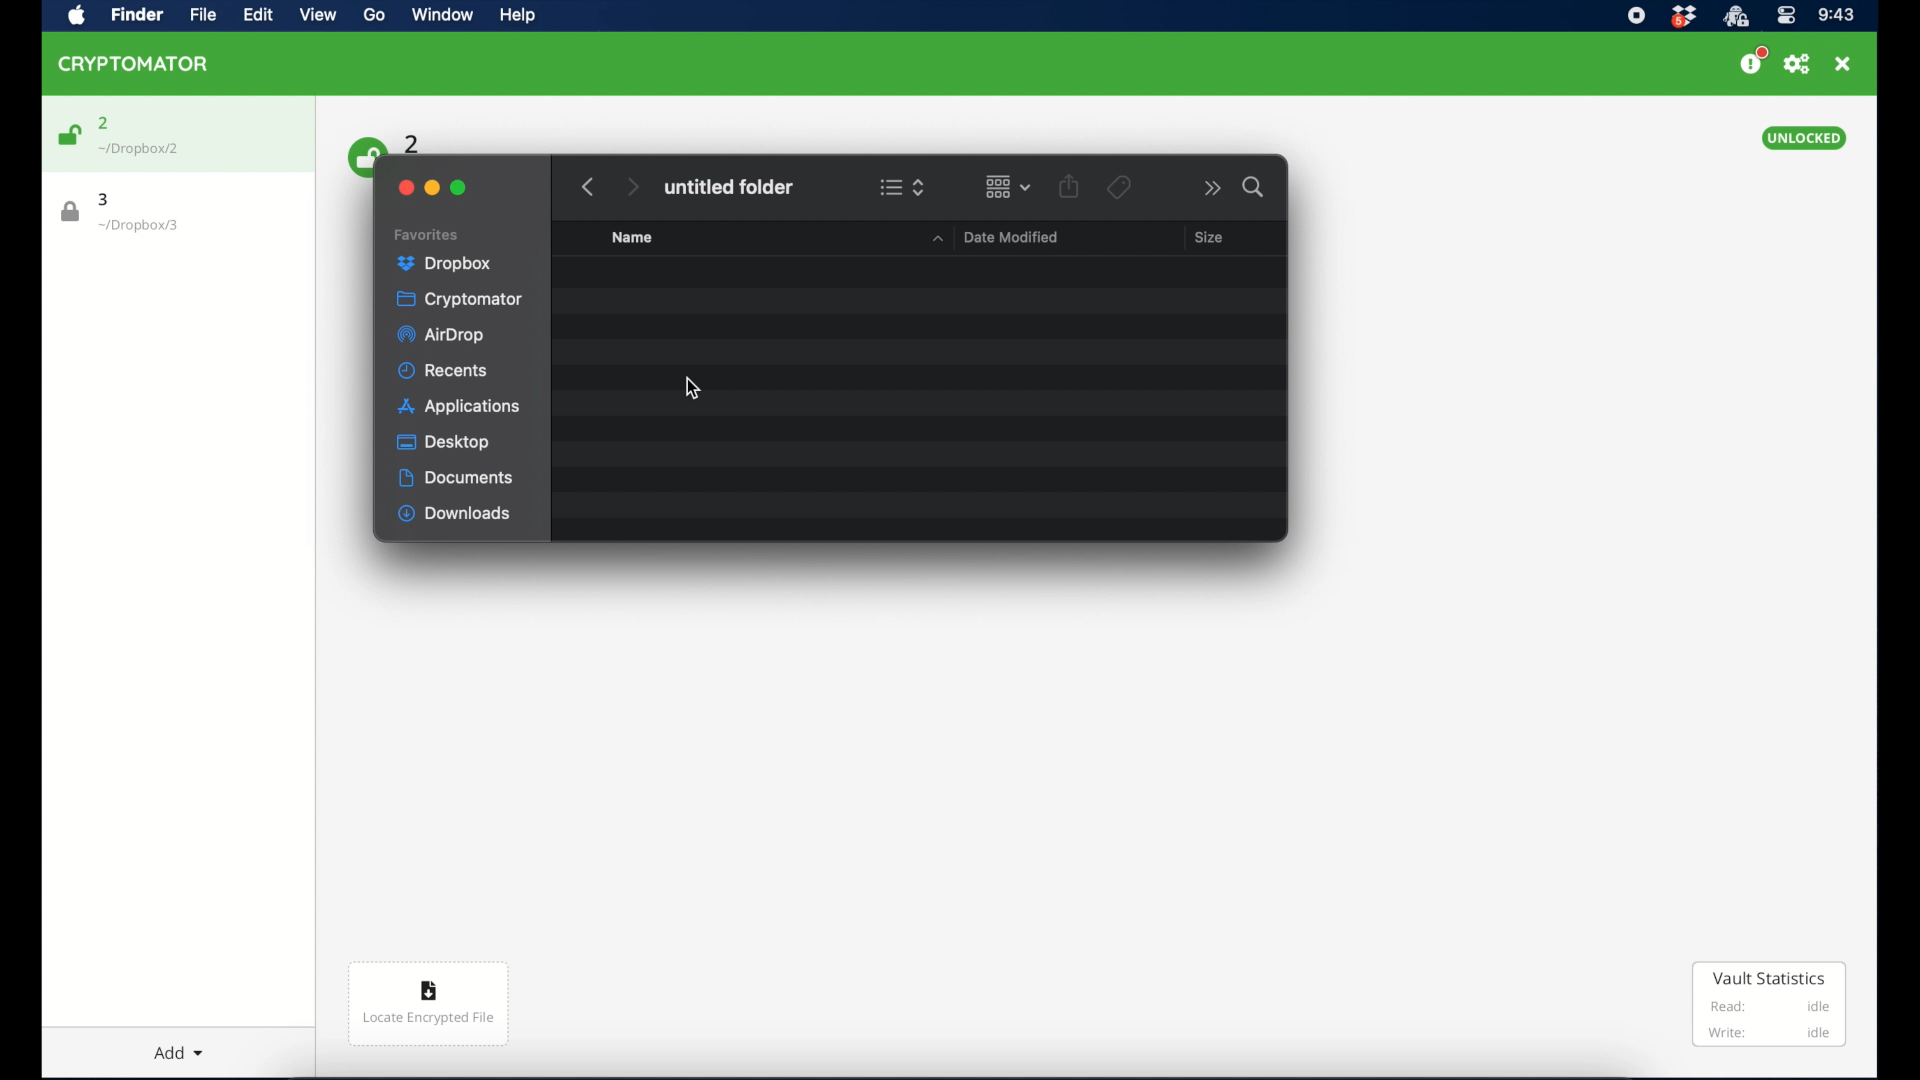  I want to click on apple icon, so click(77, 16).